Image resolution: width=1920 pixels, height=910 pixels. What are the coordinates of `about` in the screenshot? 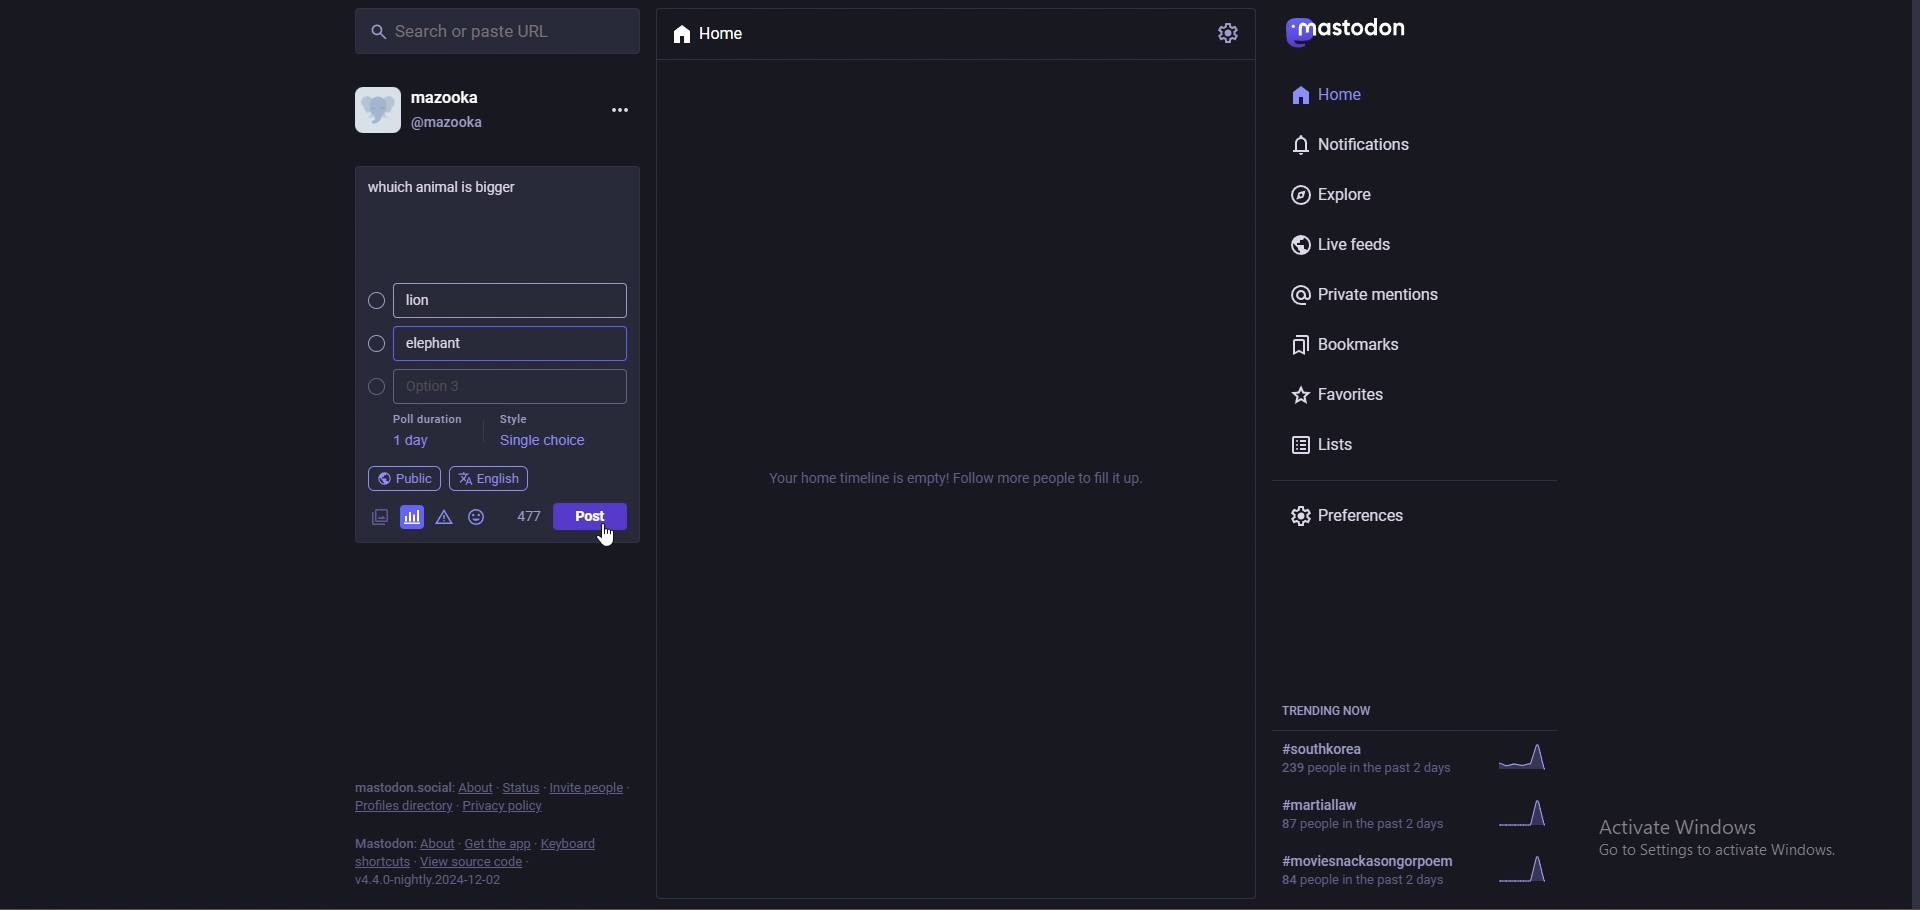 It's located at (437, 844).